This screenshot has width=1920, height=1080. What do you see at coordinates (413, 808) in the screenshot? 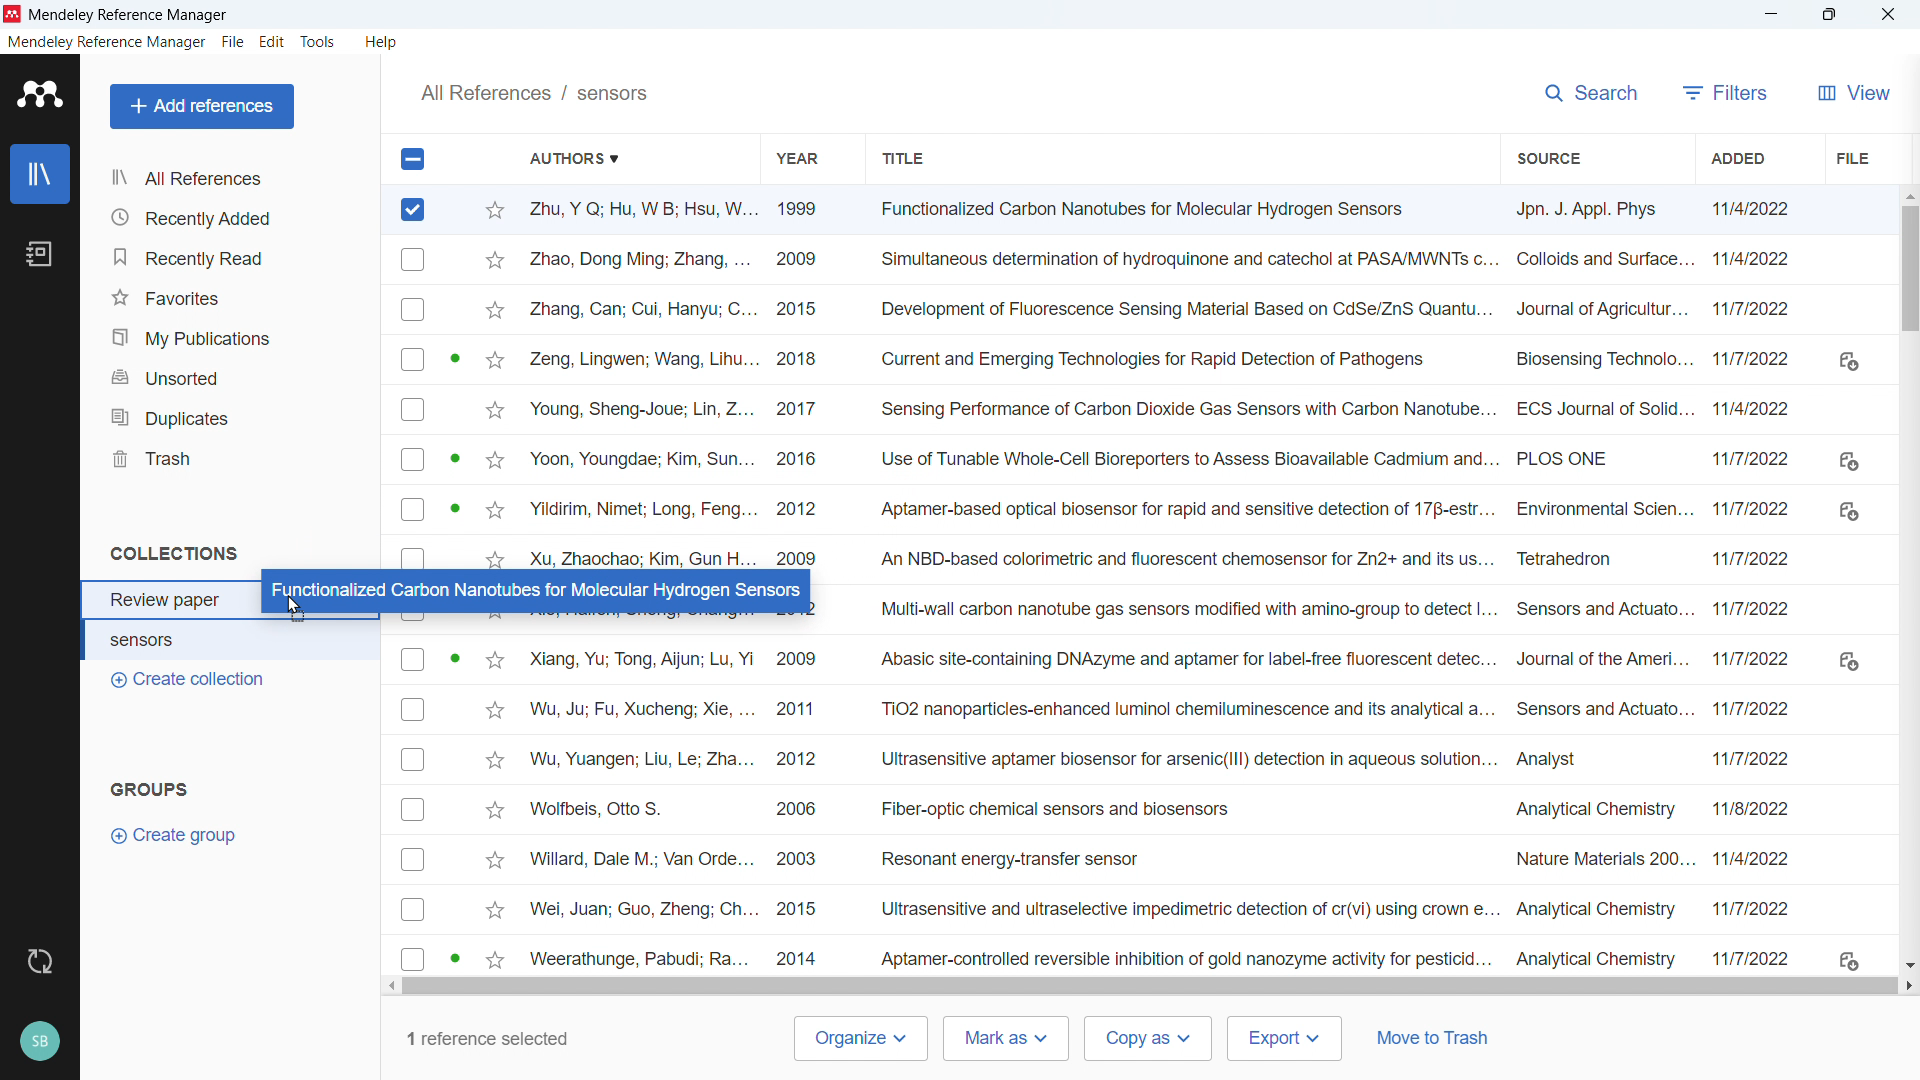
I see `Select individual entries ` at bounding box center [413, 808].